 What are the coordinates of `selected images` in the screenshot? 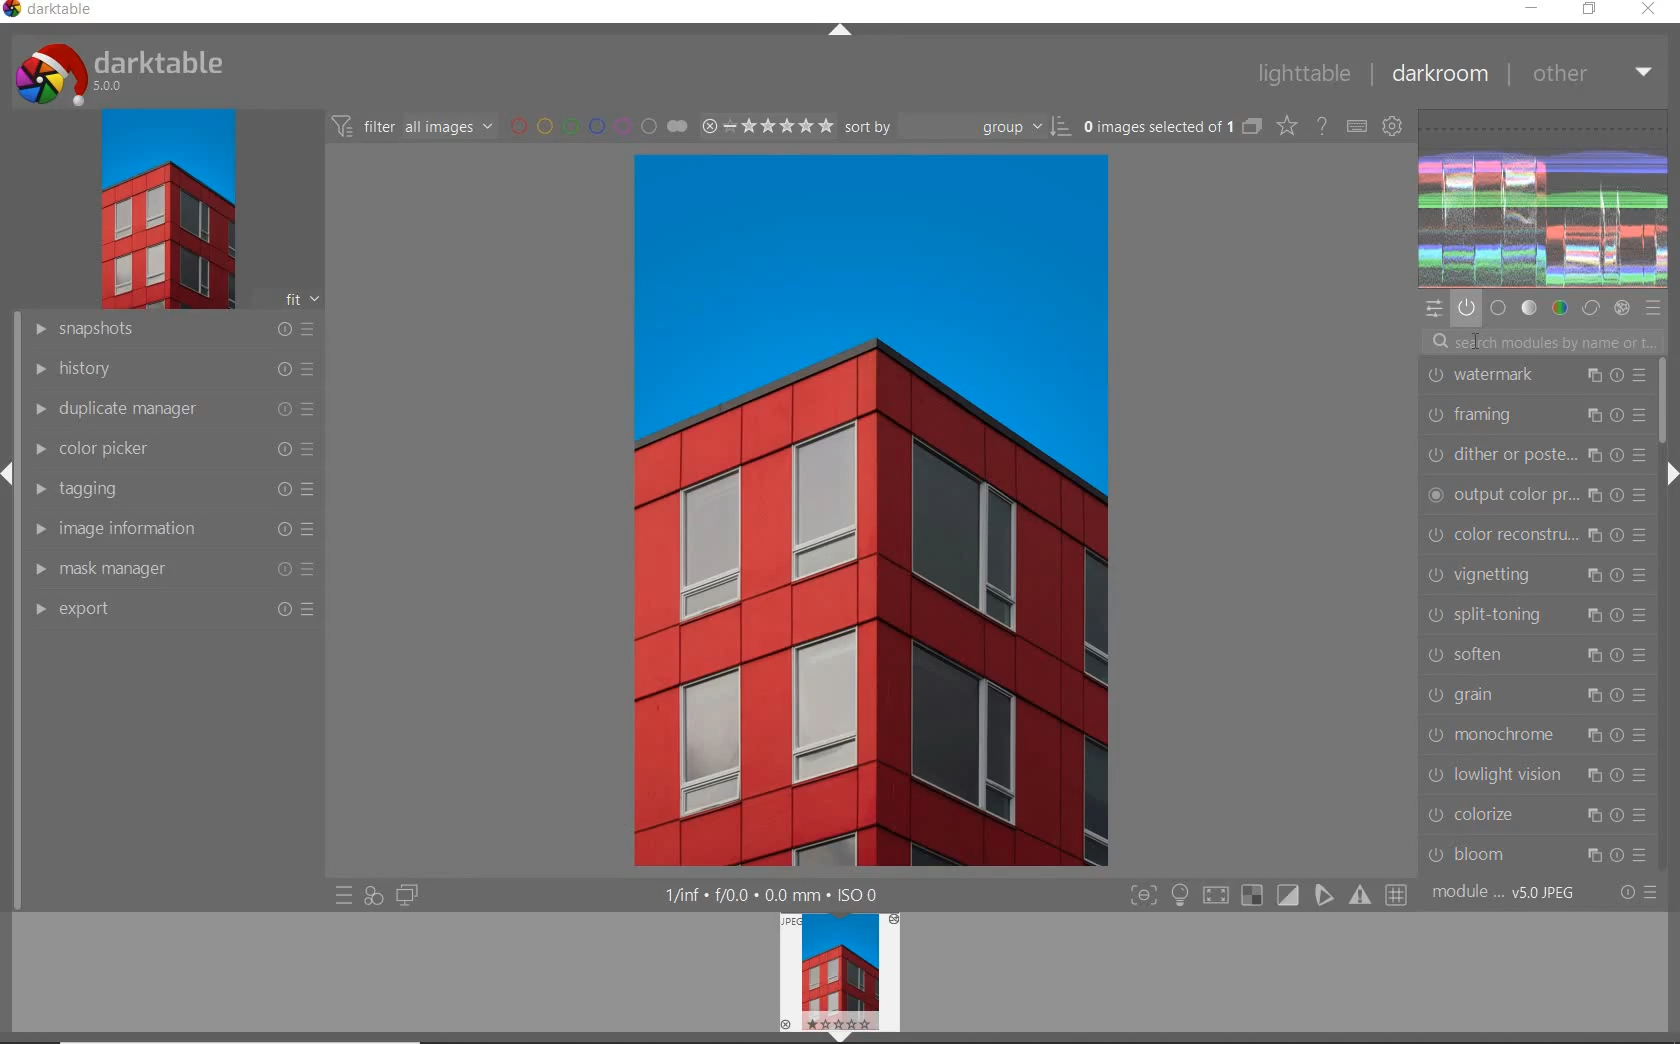 It's located at (1155, 125).